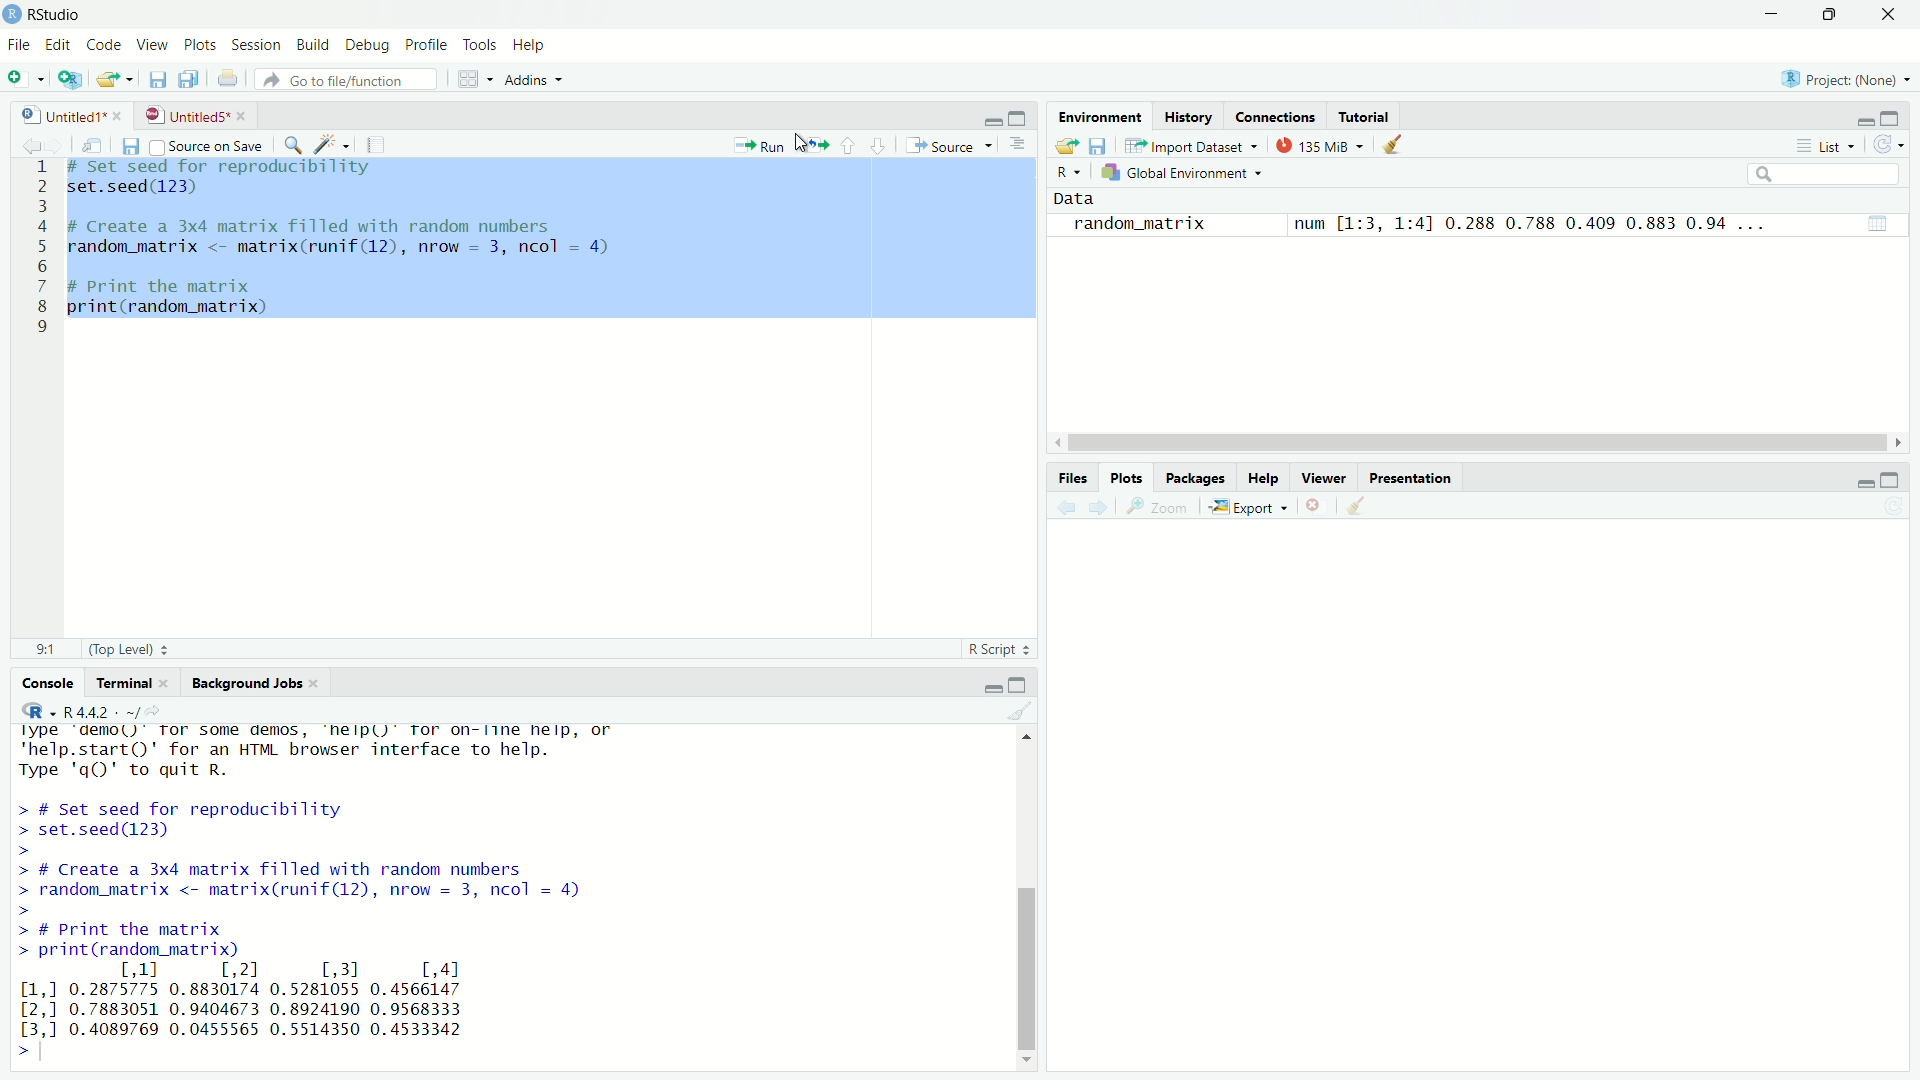 This screenshot has width=1920, height=1080. I want to click on 91 (Top Level) =, so click(104, 647).